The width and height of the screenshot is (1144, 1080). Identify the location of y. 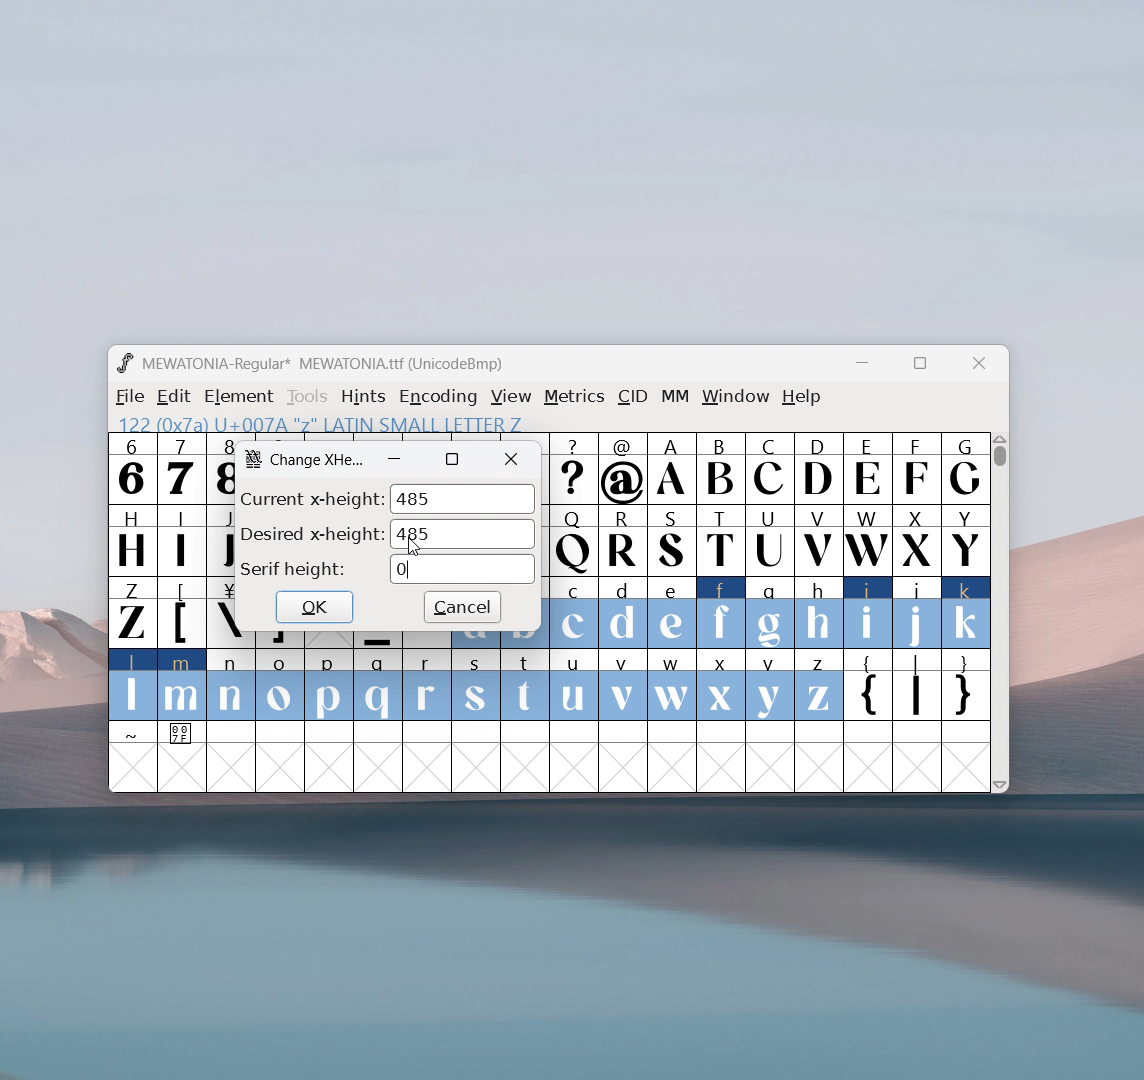
(771, 686).